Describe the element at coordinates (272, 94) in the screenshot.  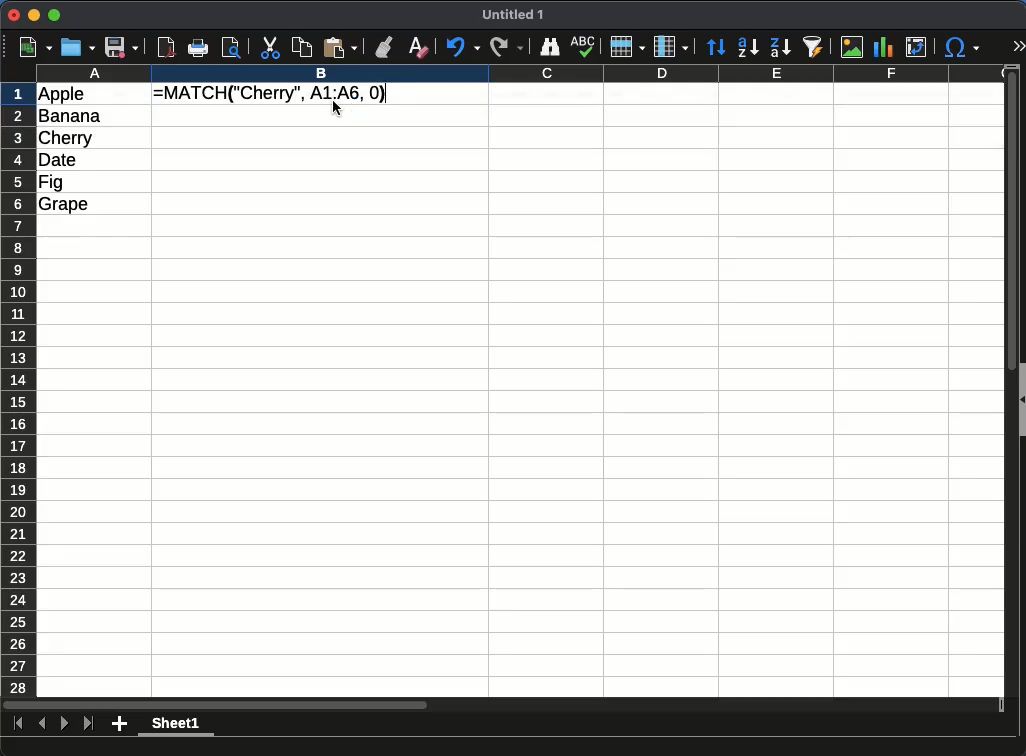
I see `=MATCH("Cherry", A1:A6, 0)` at that location.